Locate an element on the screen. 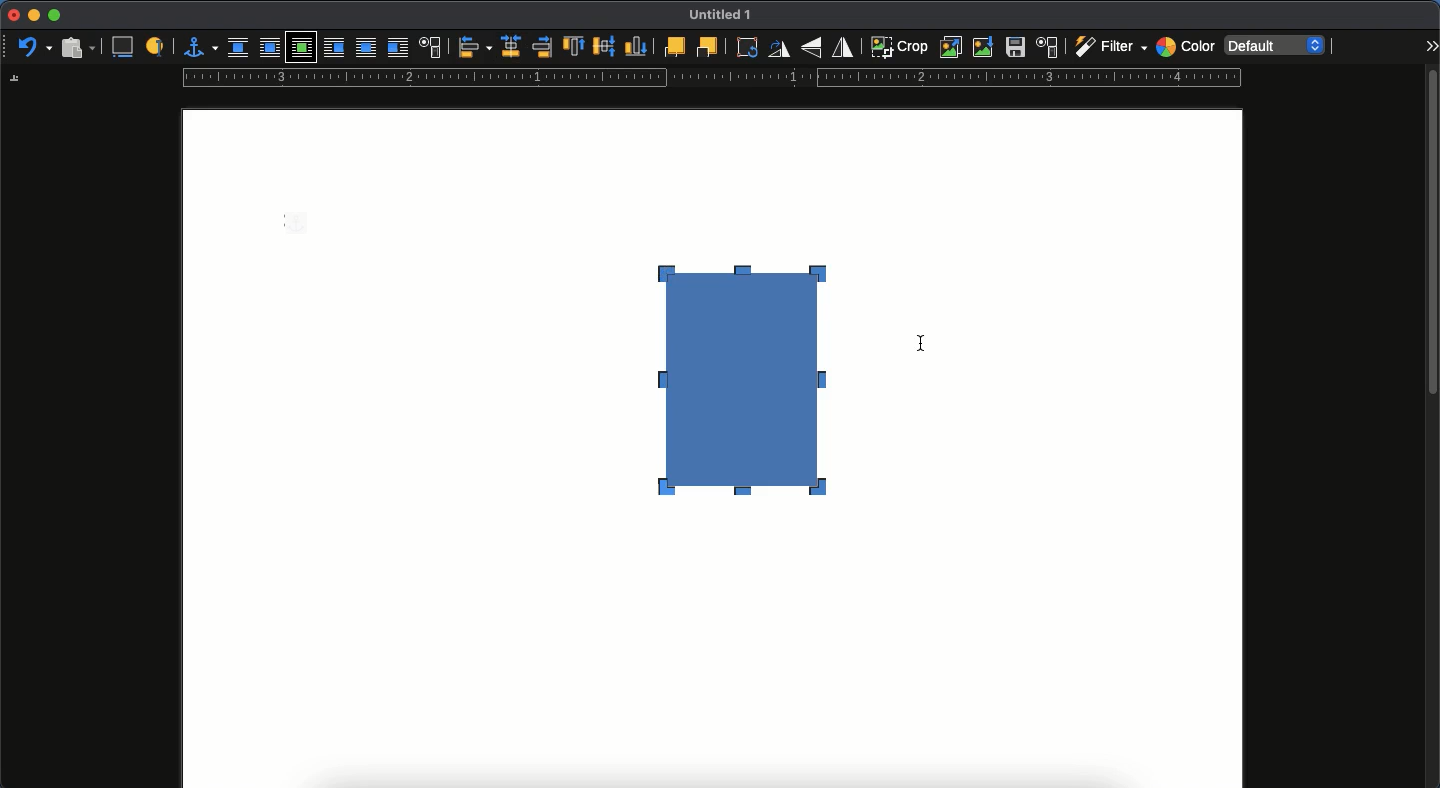  guide is located at coordinates (711, 80).